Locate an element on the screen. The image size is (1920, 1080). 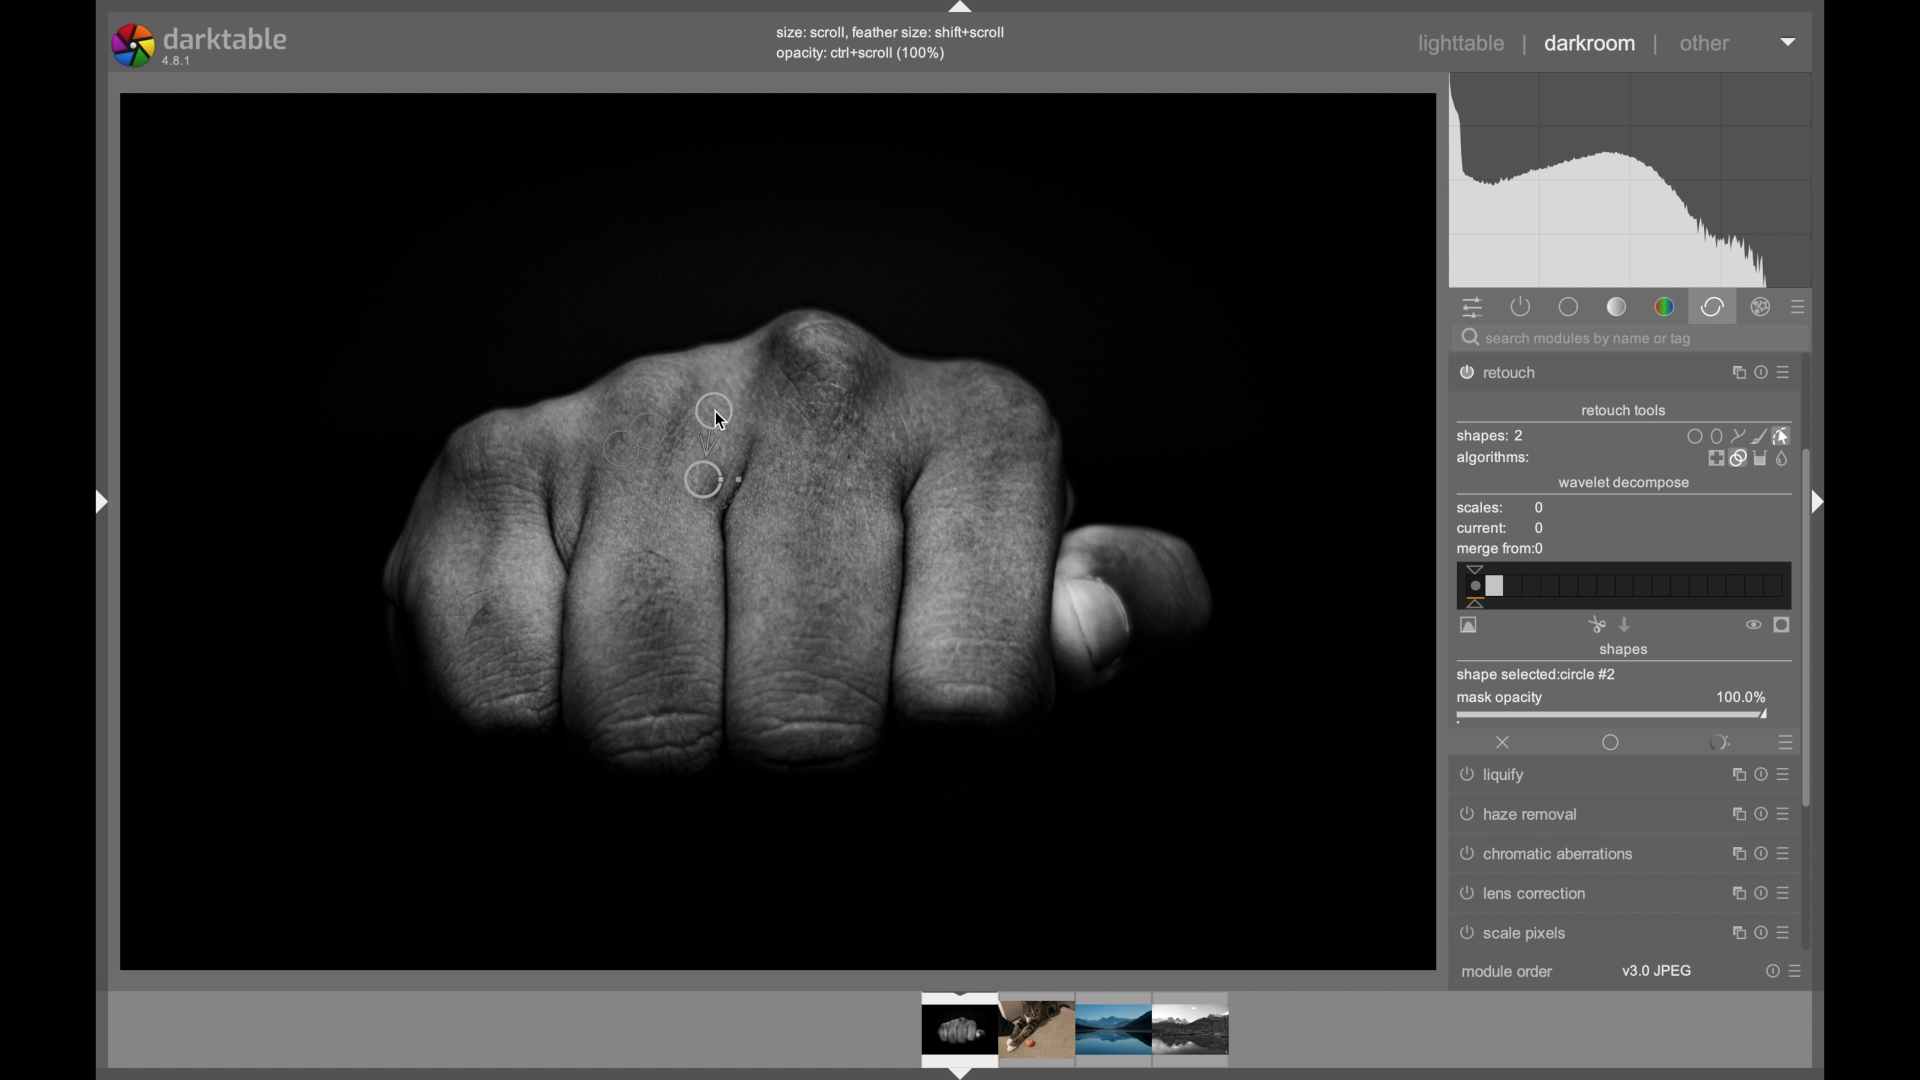
maximize is located at coordinates (1732, 775).